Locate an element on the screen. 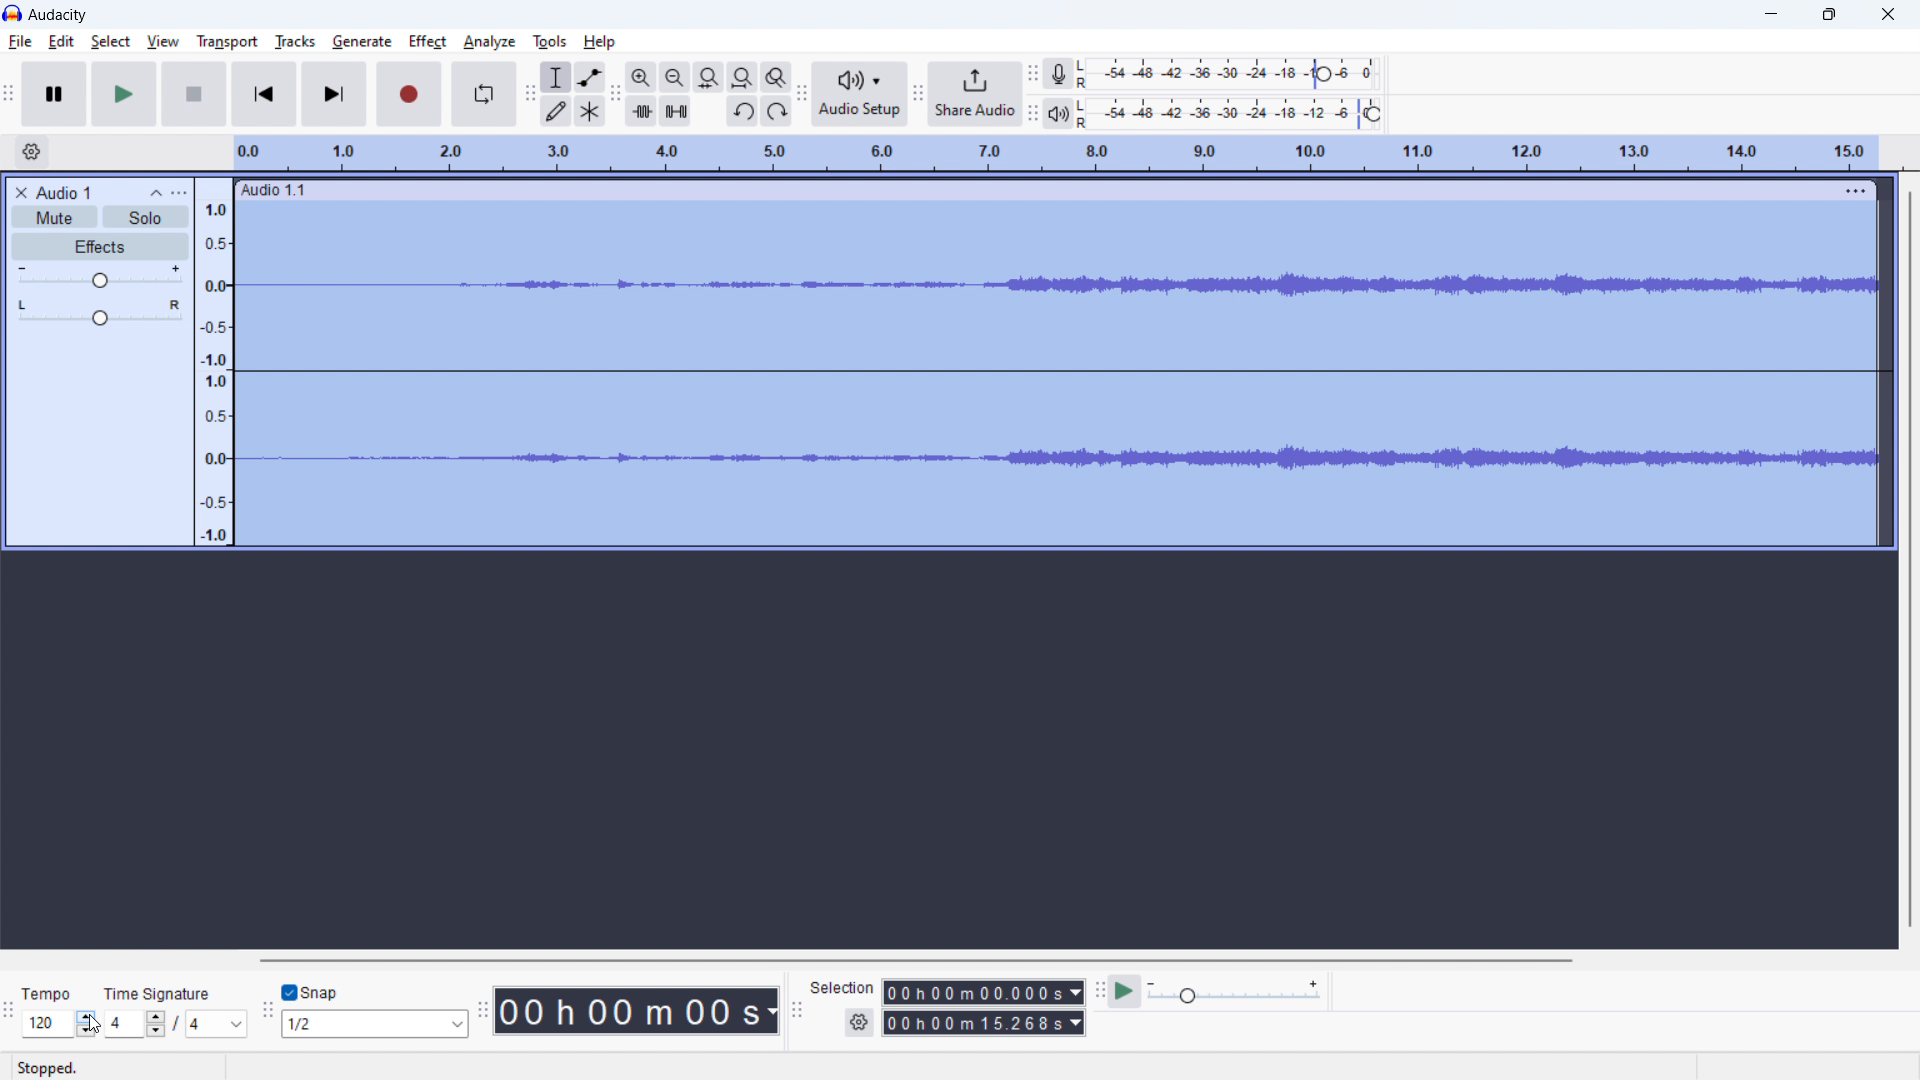 This screenshot has height=1080, width=1920. undo is located at coordinates (743, 111).